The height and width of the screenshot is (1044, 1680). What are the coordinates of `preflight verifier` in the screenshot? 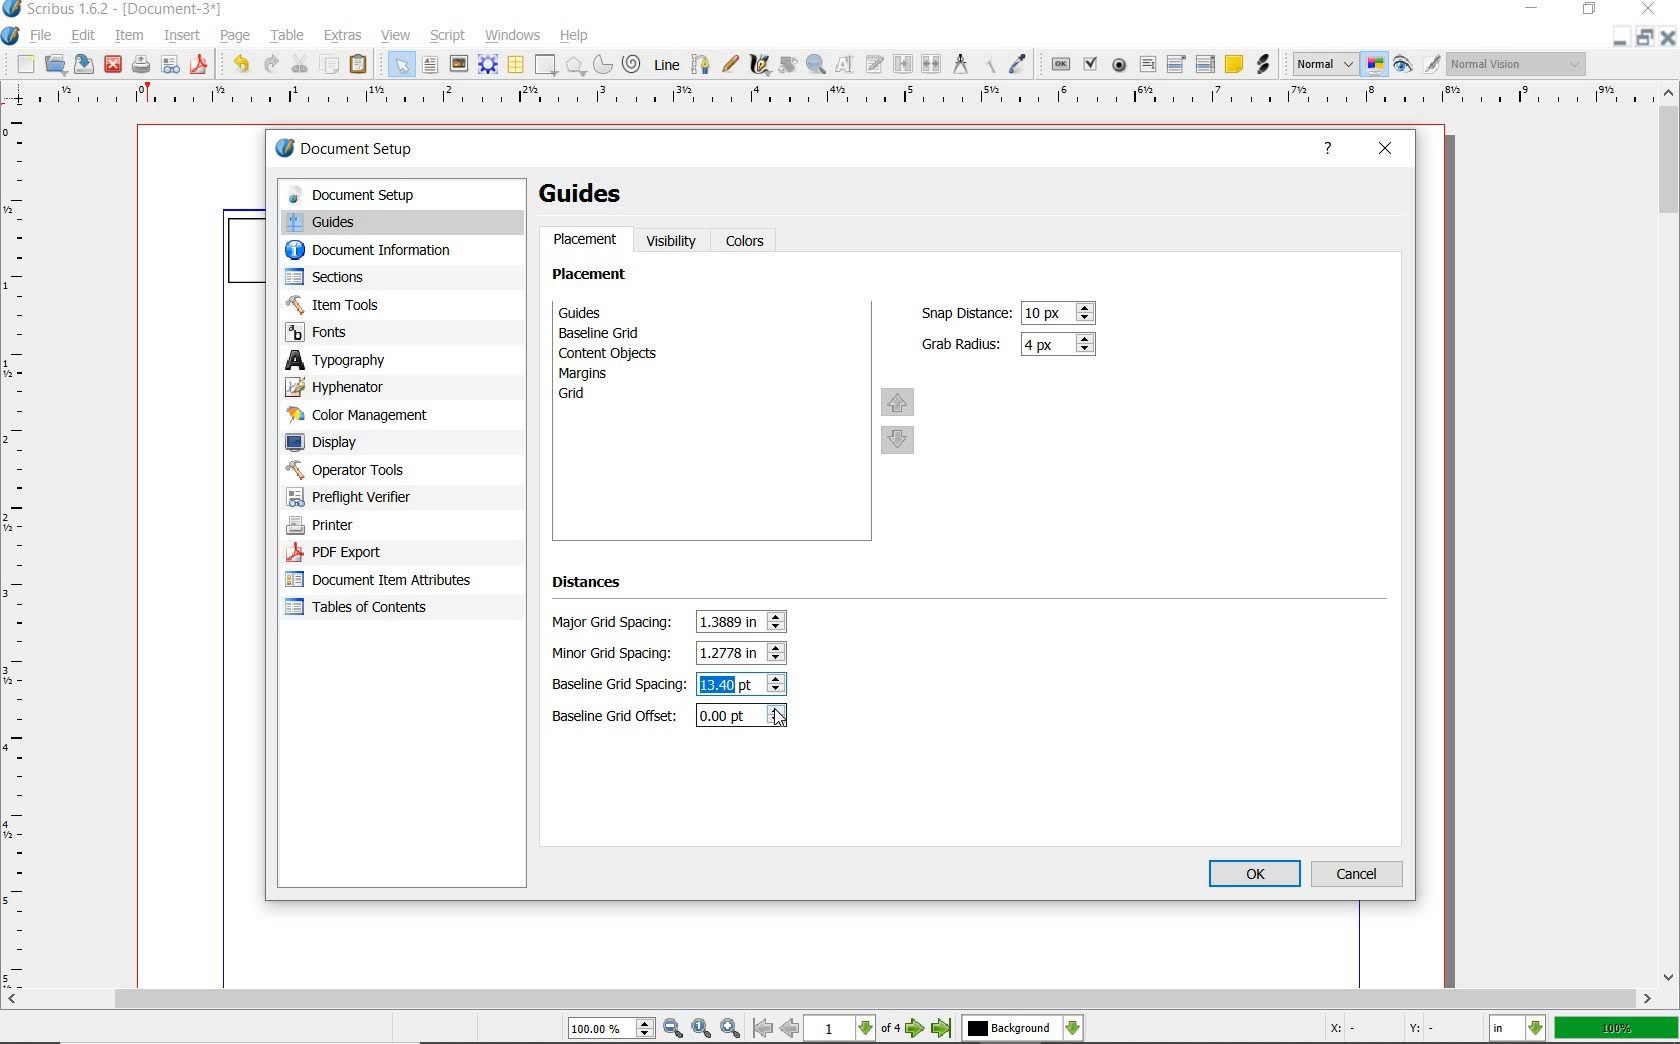 It's located at (171, 66).